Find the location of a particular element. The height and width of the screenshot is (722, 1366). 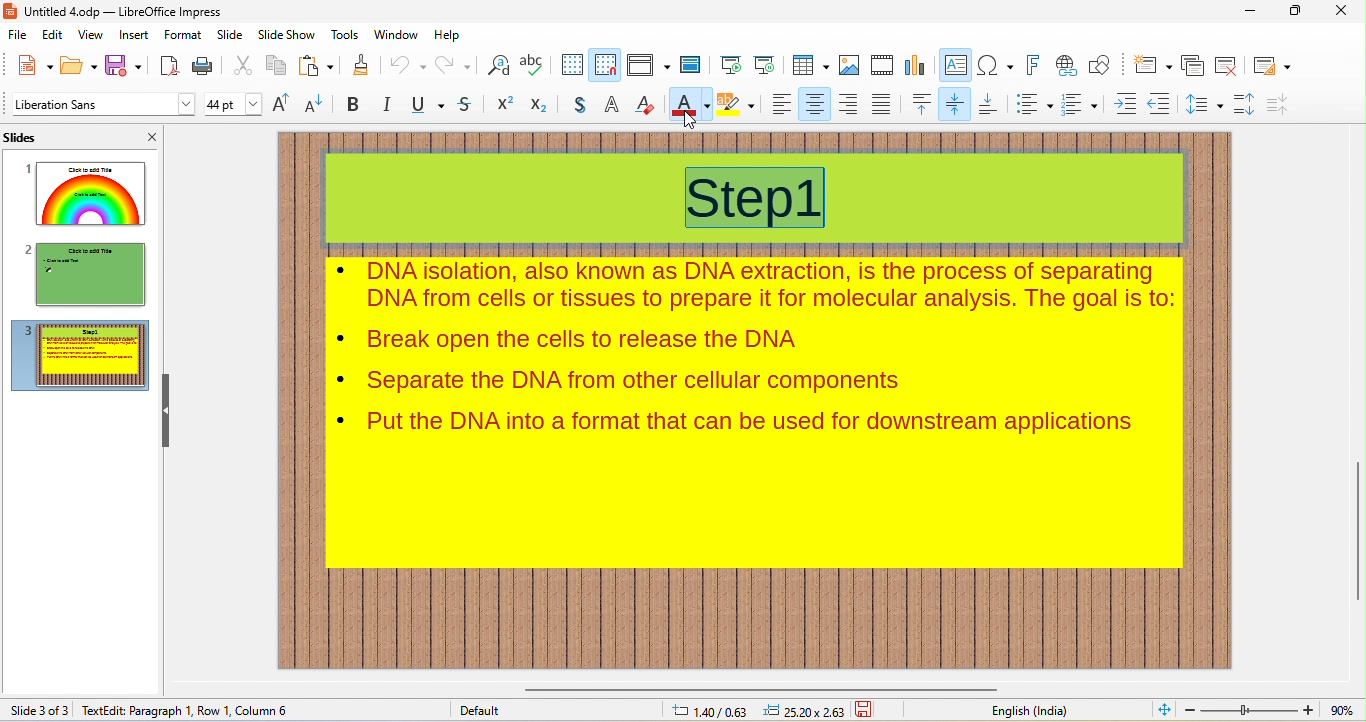

display views is located at coordinates (647, 66).